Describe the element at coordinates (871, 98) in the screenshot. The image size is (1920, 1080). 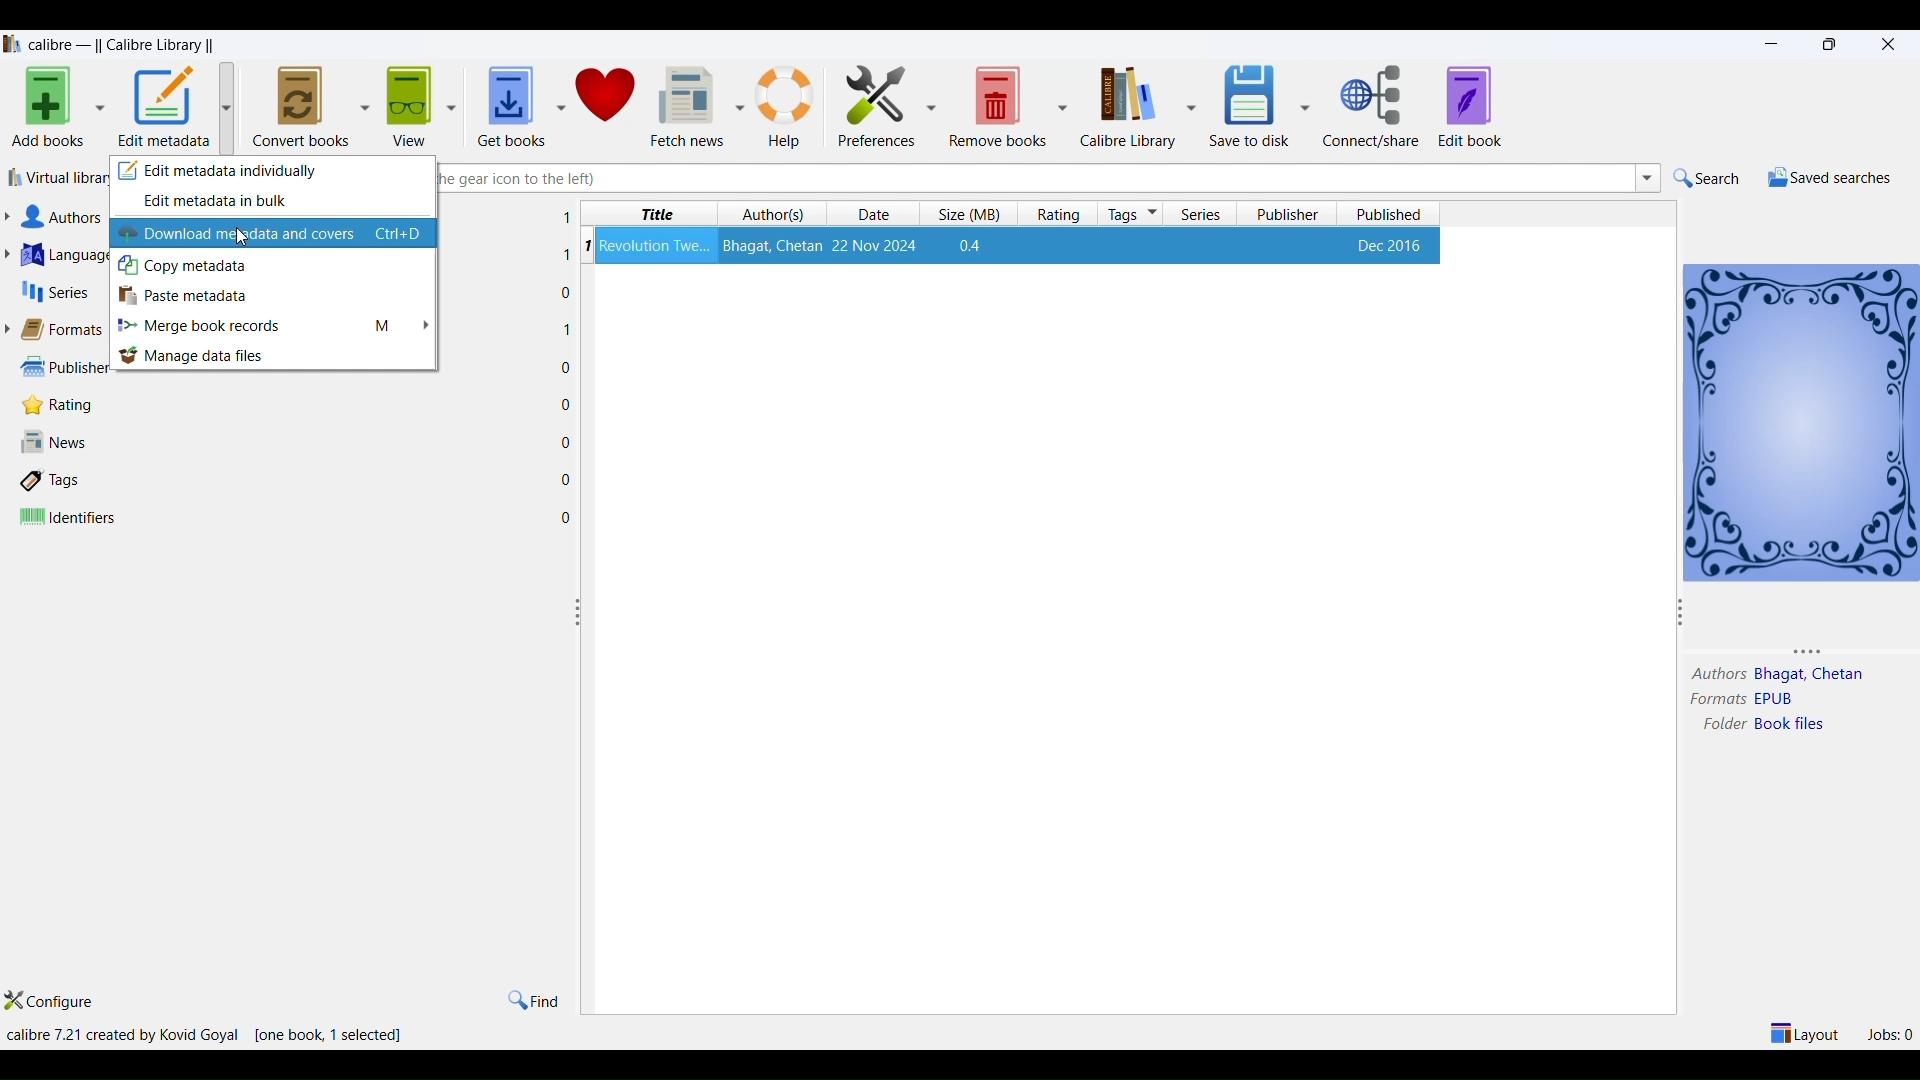
I see `preferences` at that location.